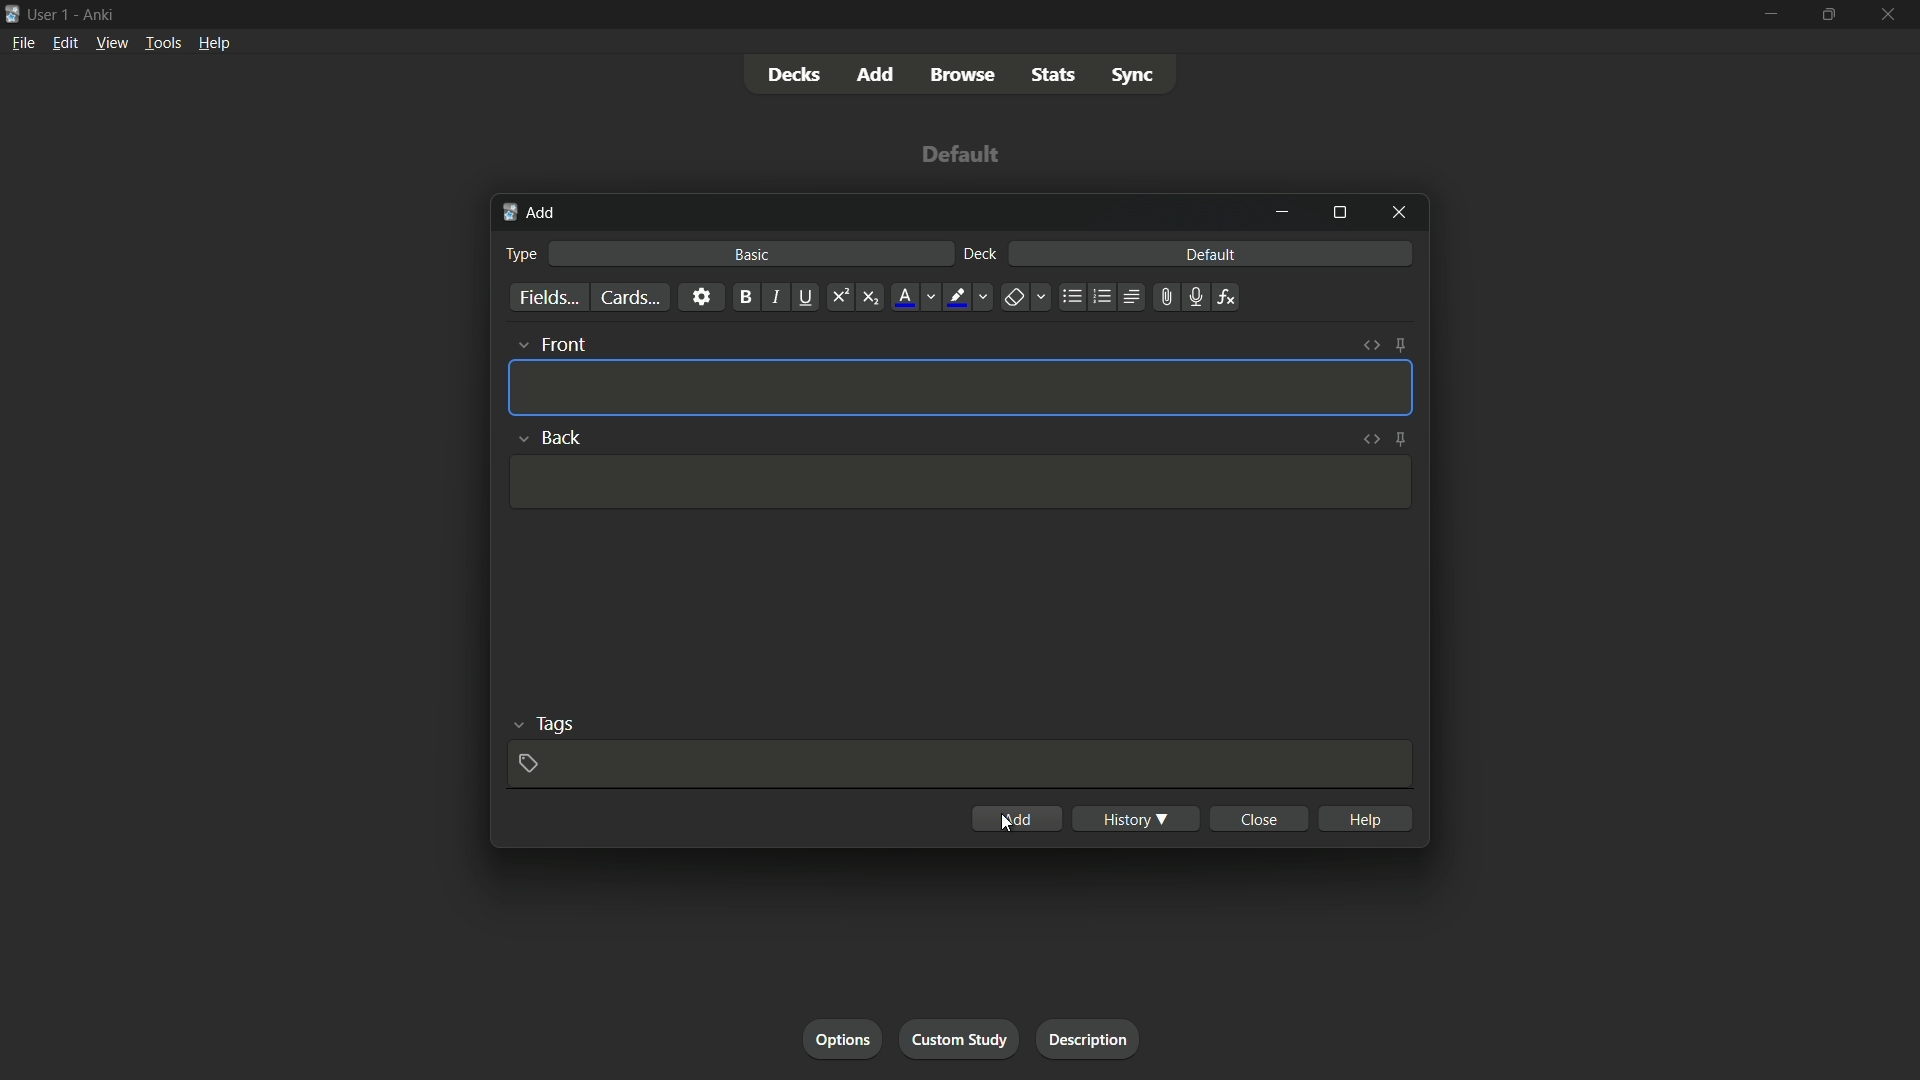 The height and width of the screenshot is (1080, 1920). I want to click on Ankri, so click(95, 13).